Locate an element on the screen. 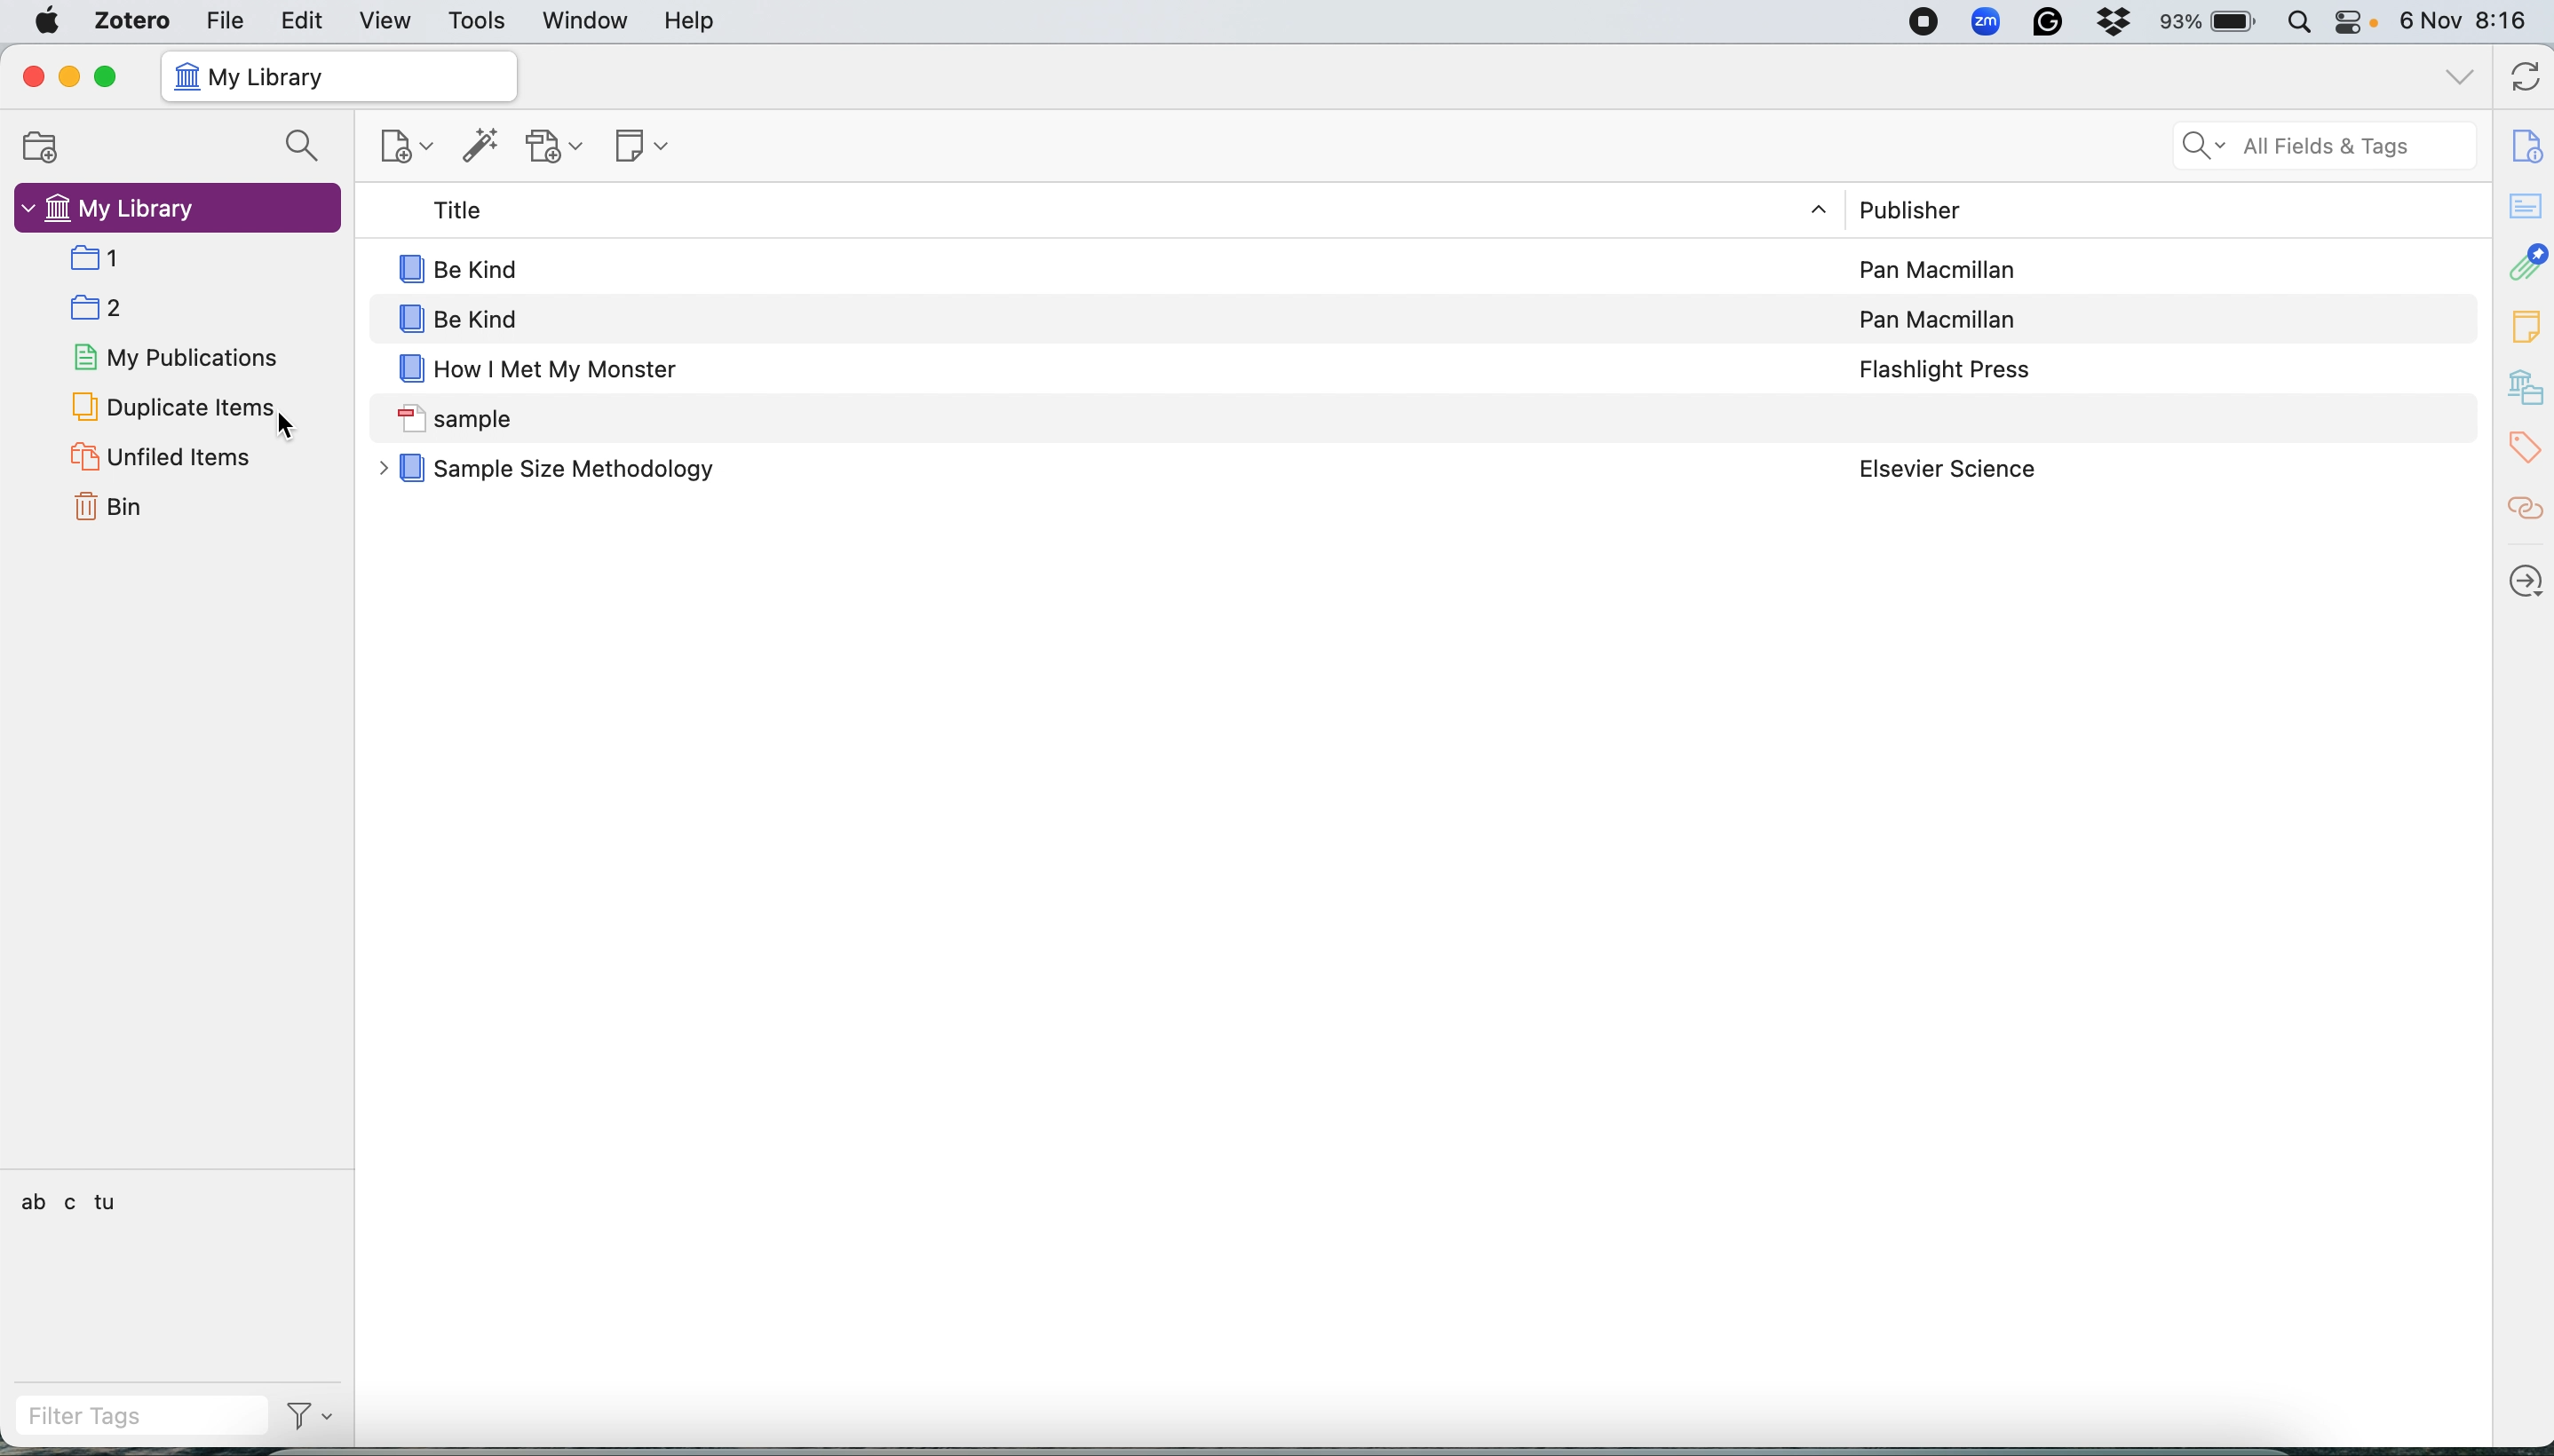 The image size is (2554, 1456). abstract is located at coordinates (2524, 201).